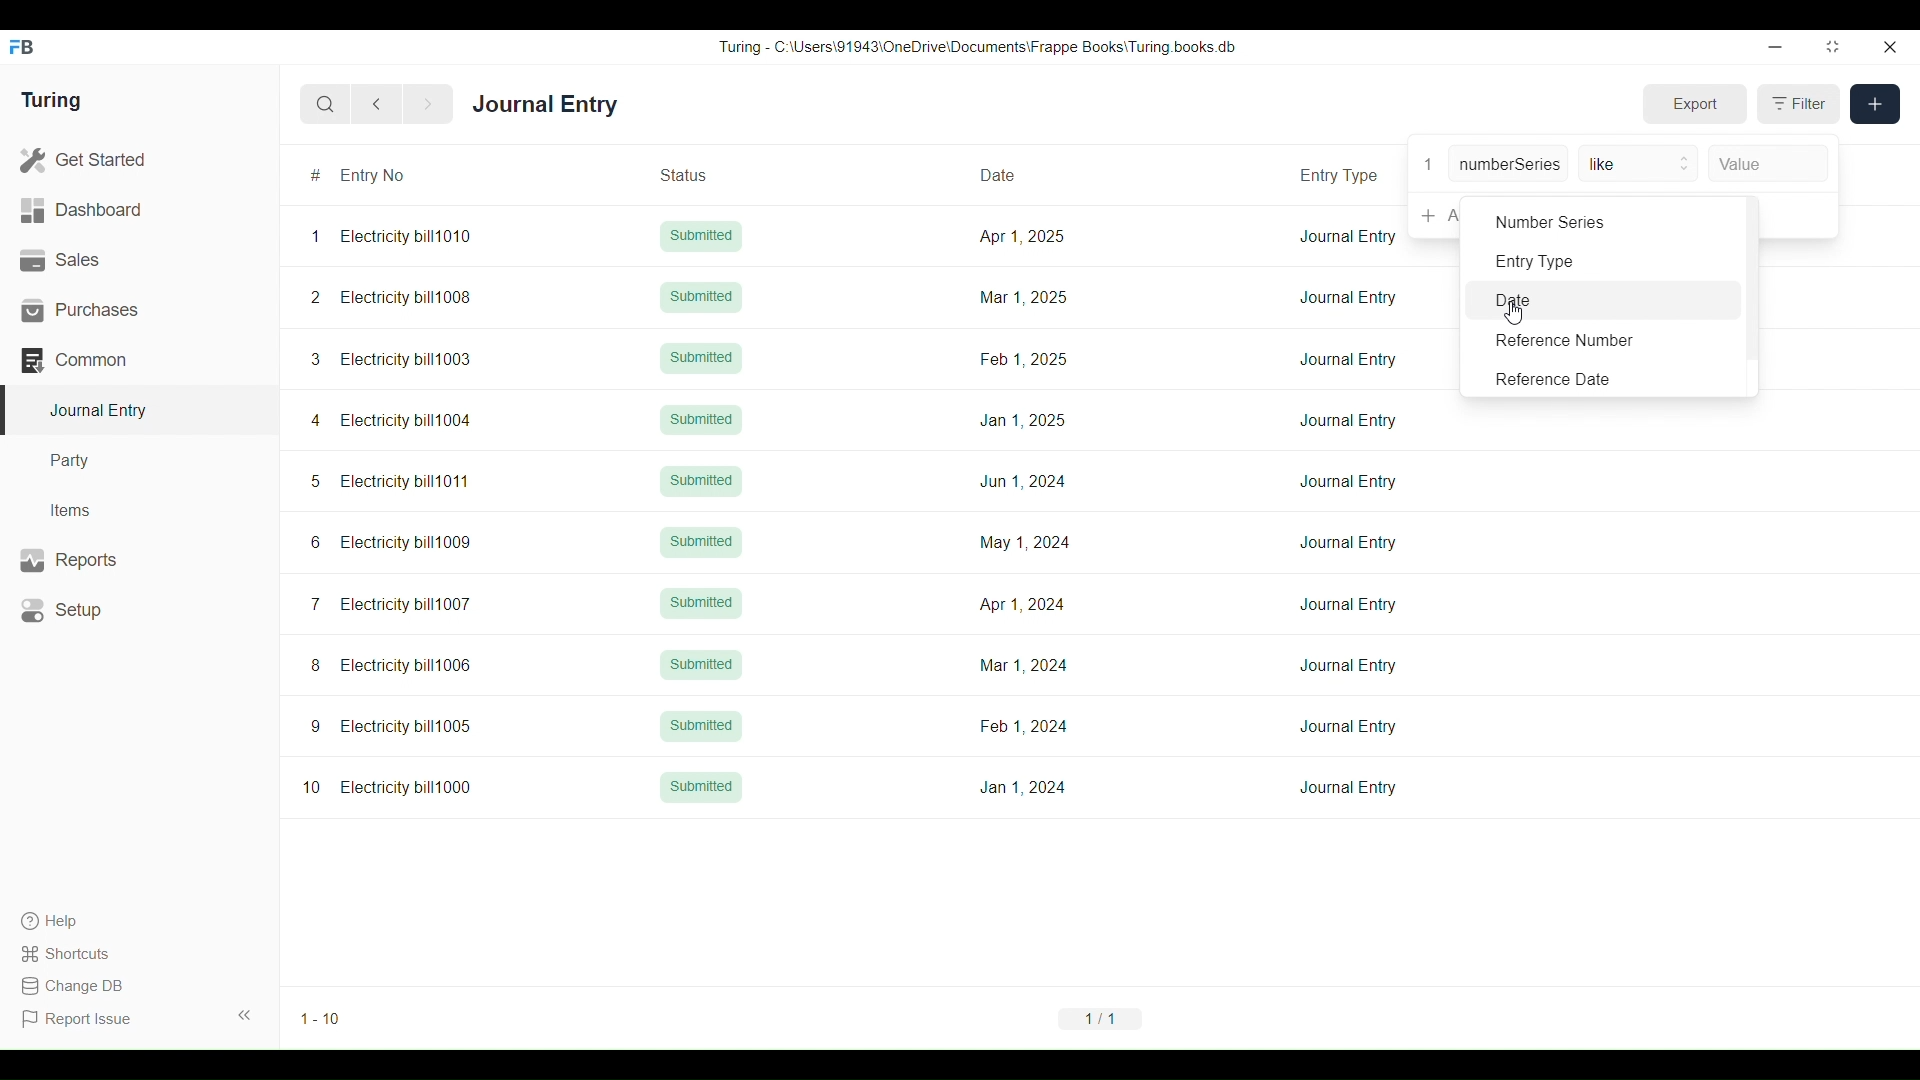 This screenshot has width=1920, height=1080. Describe the element at coordinates (701, 603) in the screenshot. I see `Submitted` at that location.